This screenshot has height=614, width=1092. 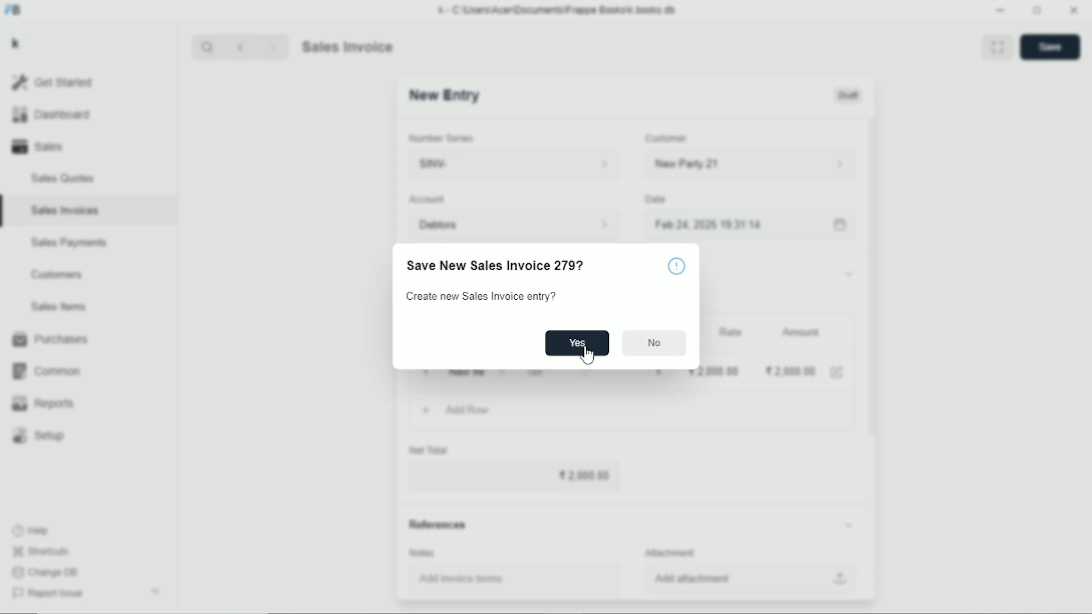 What do you see at coordinates (839, 372) in the screenshot?
I see `Edit` at bounding box center [839, 372].